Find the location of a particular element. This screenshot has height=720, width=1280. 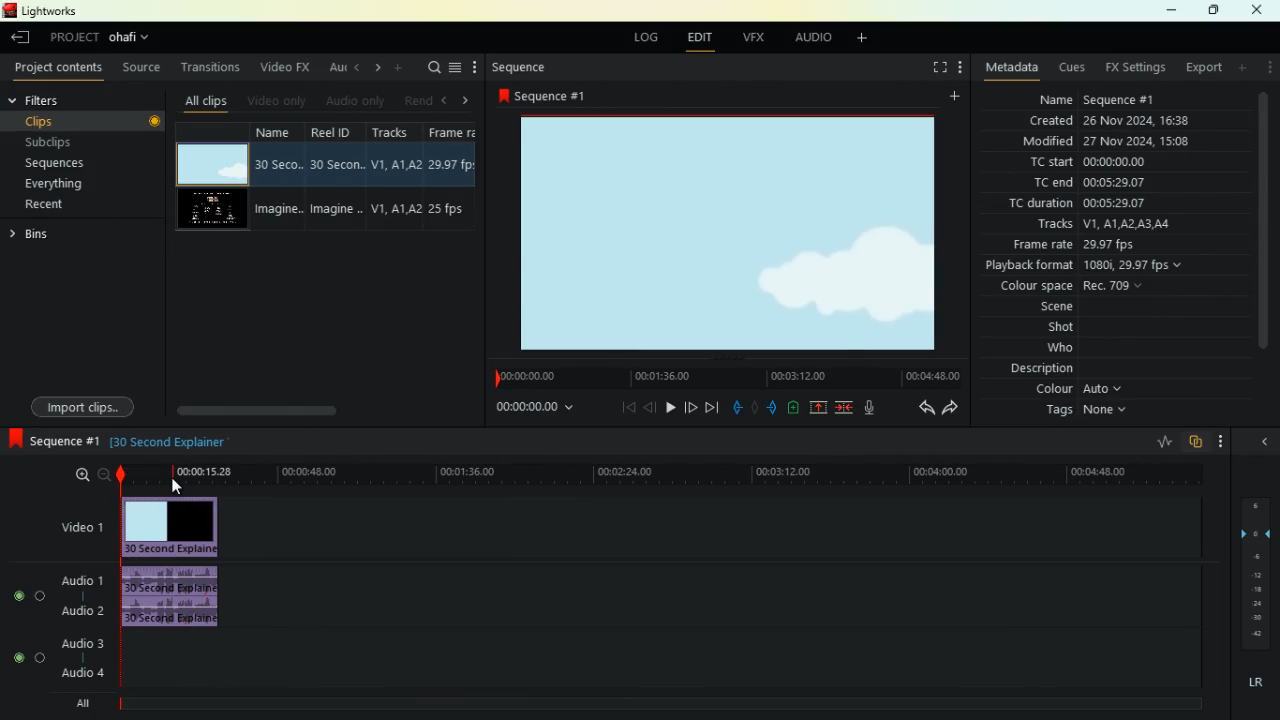

back is located at coordinates (22, 39).